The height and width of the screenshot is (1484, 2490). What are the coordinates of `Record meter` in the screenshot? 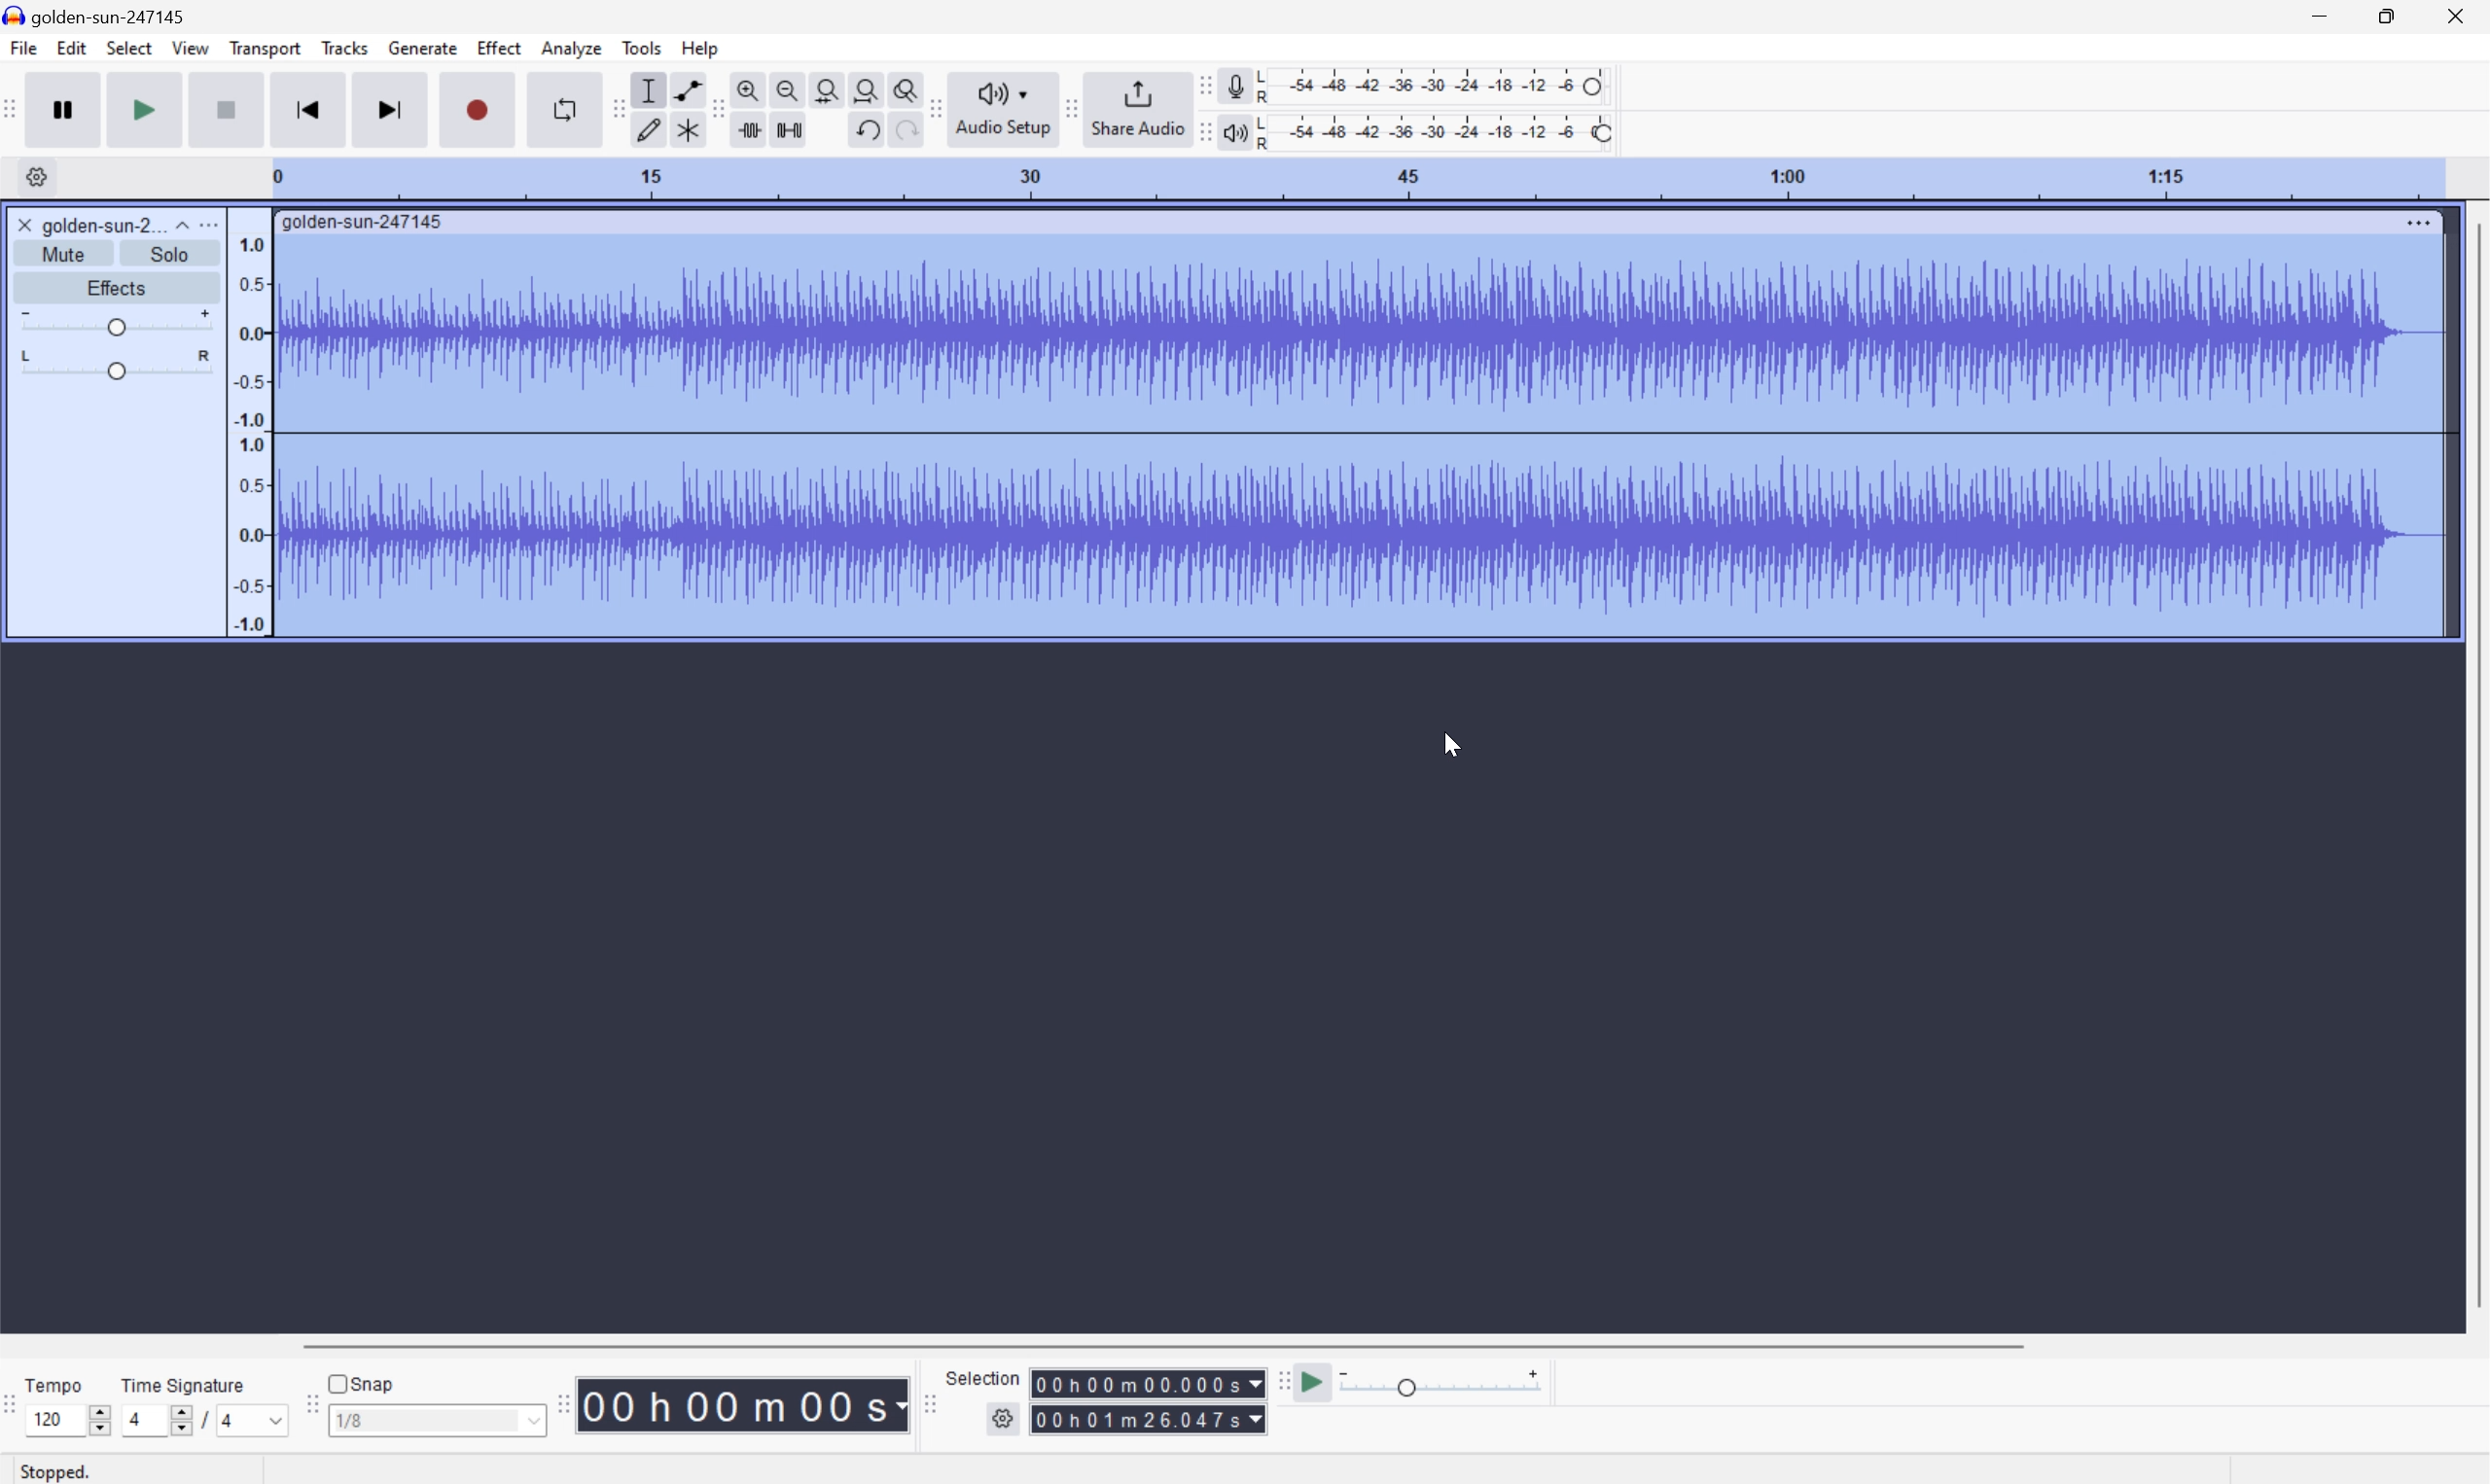 It's located at (1234, 85).